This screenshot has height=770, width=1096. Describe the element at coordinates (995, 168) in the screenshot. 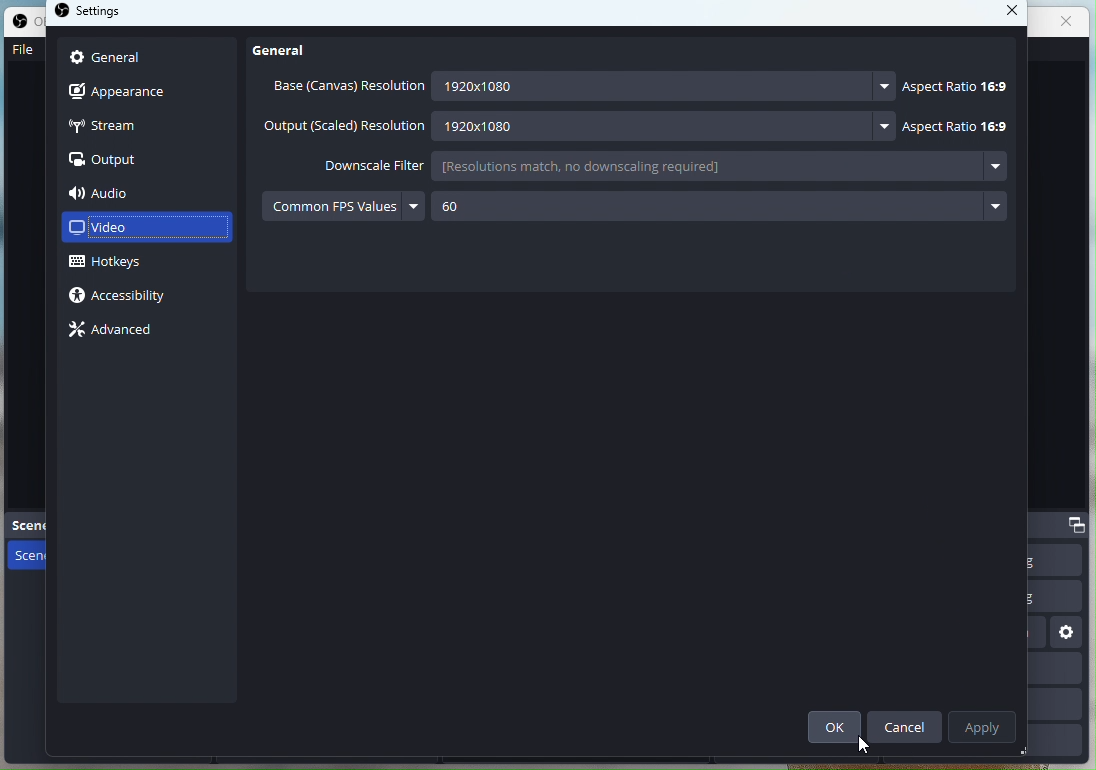

I see `more options` at that location.